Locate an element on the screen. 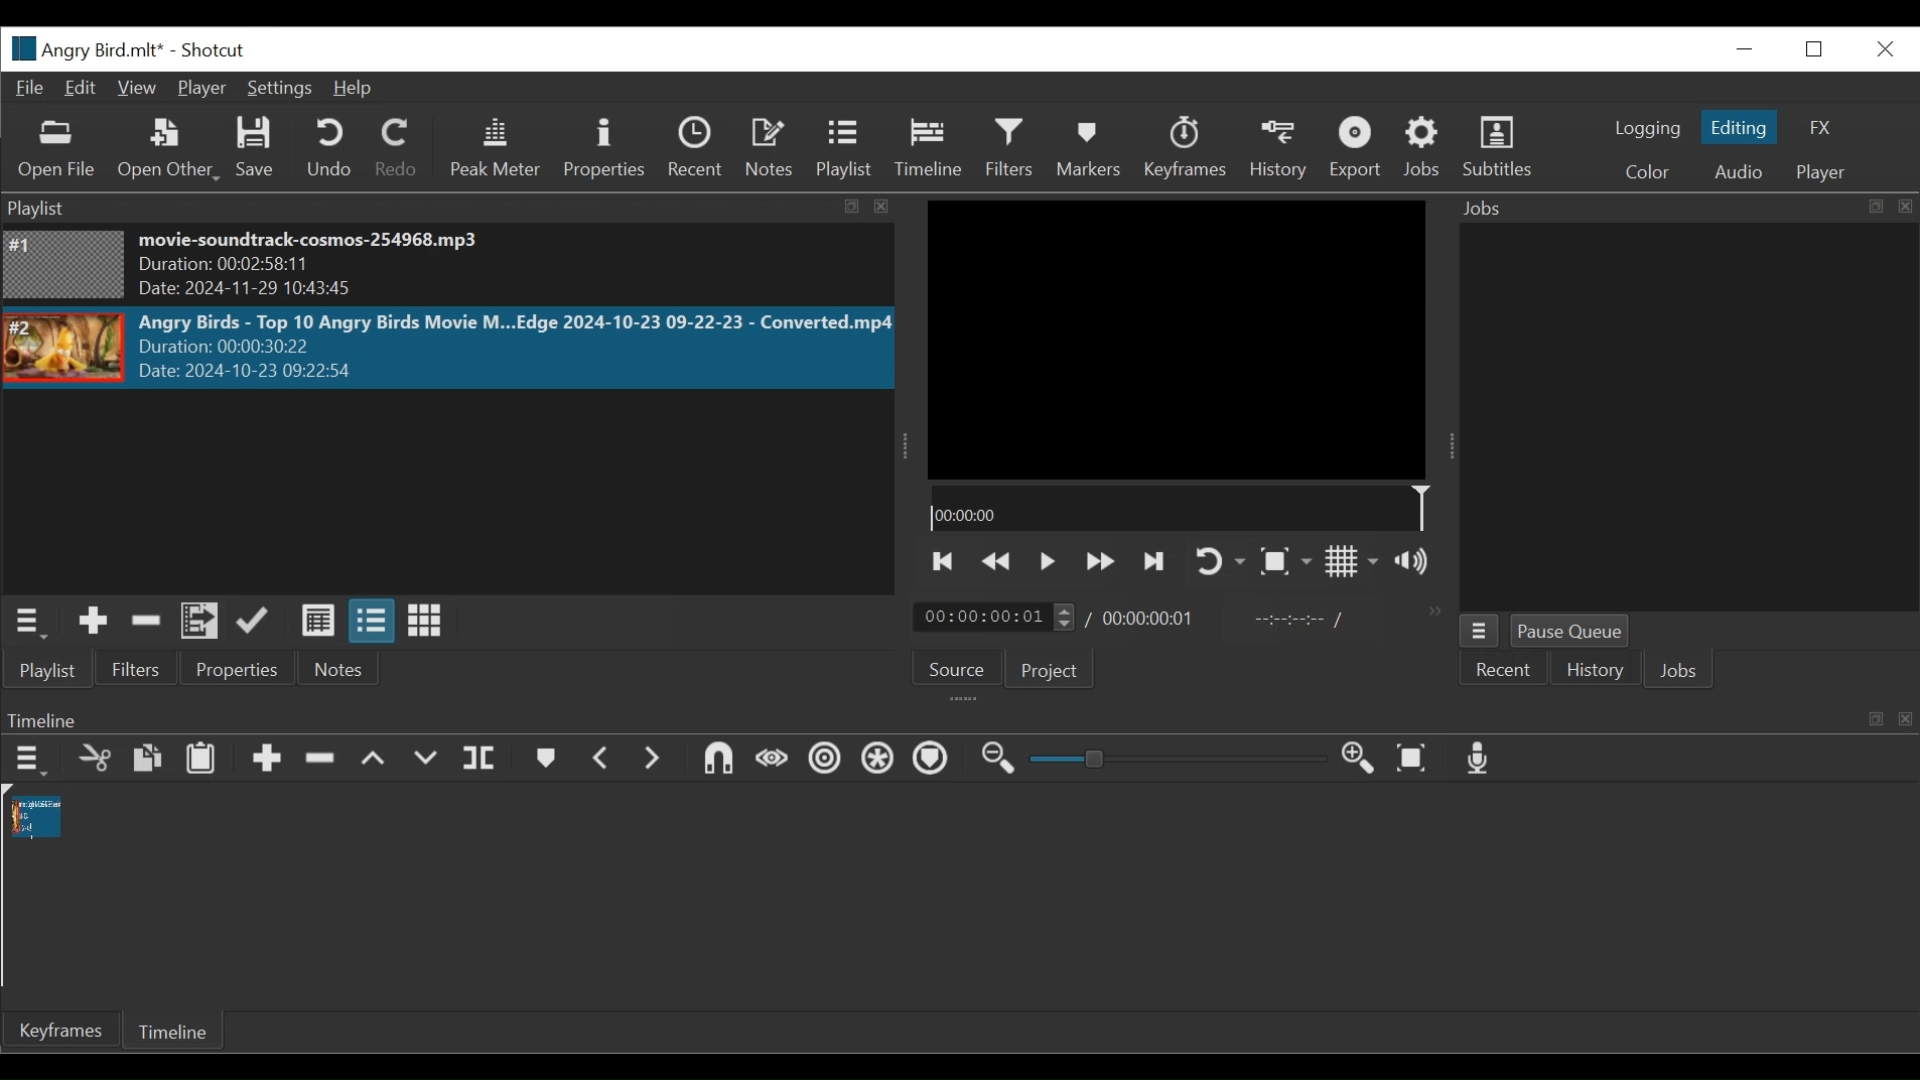 Image resolution: width=1920 pixels, height=1080 pixels. View as files is located at coordinates (371, 622).